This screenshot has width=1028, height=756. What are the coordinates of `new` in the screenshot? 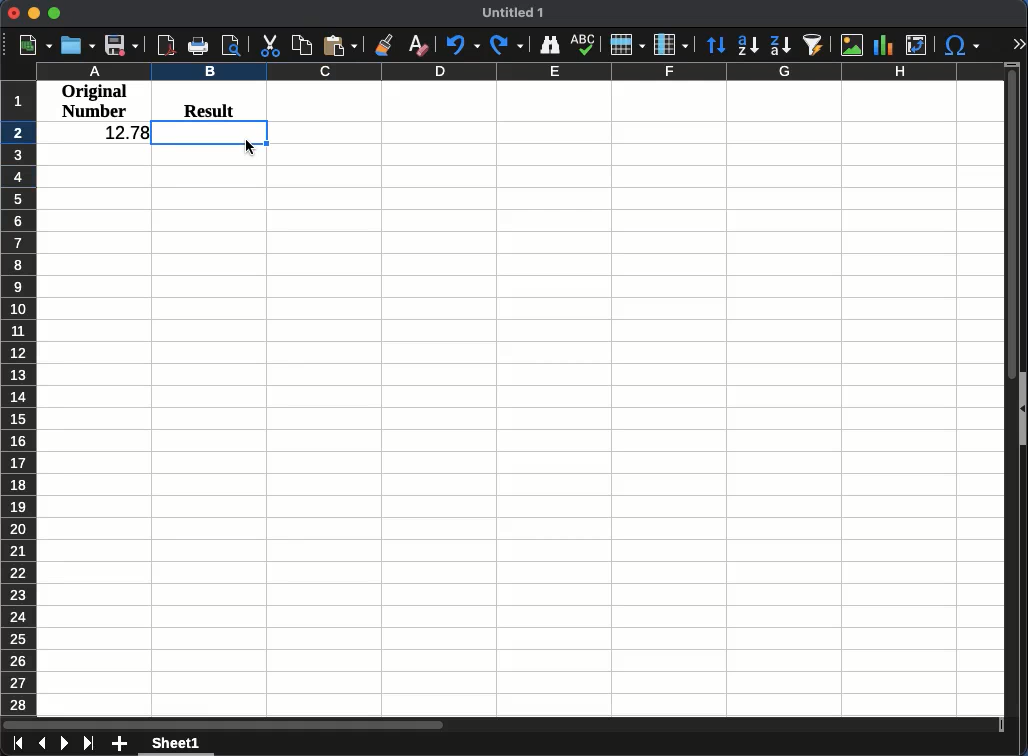 It's located at (36, 44).